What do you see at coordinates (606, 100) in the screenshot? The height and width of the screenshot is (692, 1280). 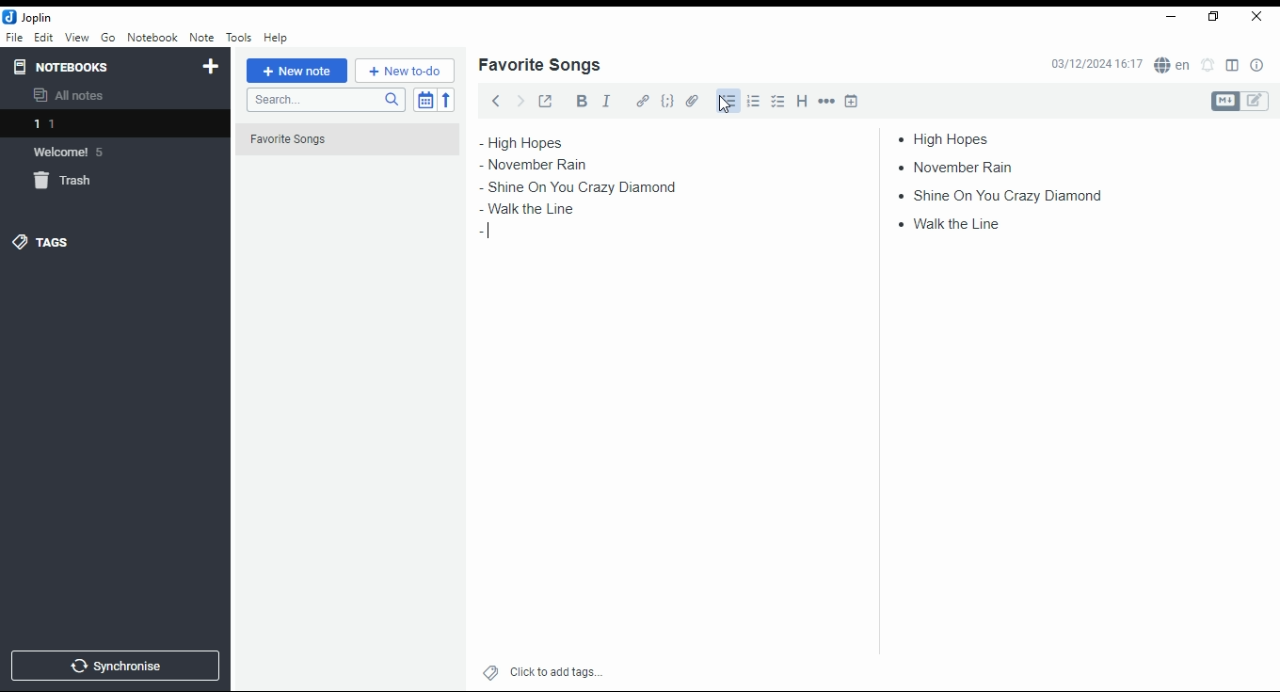 I see `italics` at bounding box center [606, 100].